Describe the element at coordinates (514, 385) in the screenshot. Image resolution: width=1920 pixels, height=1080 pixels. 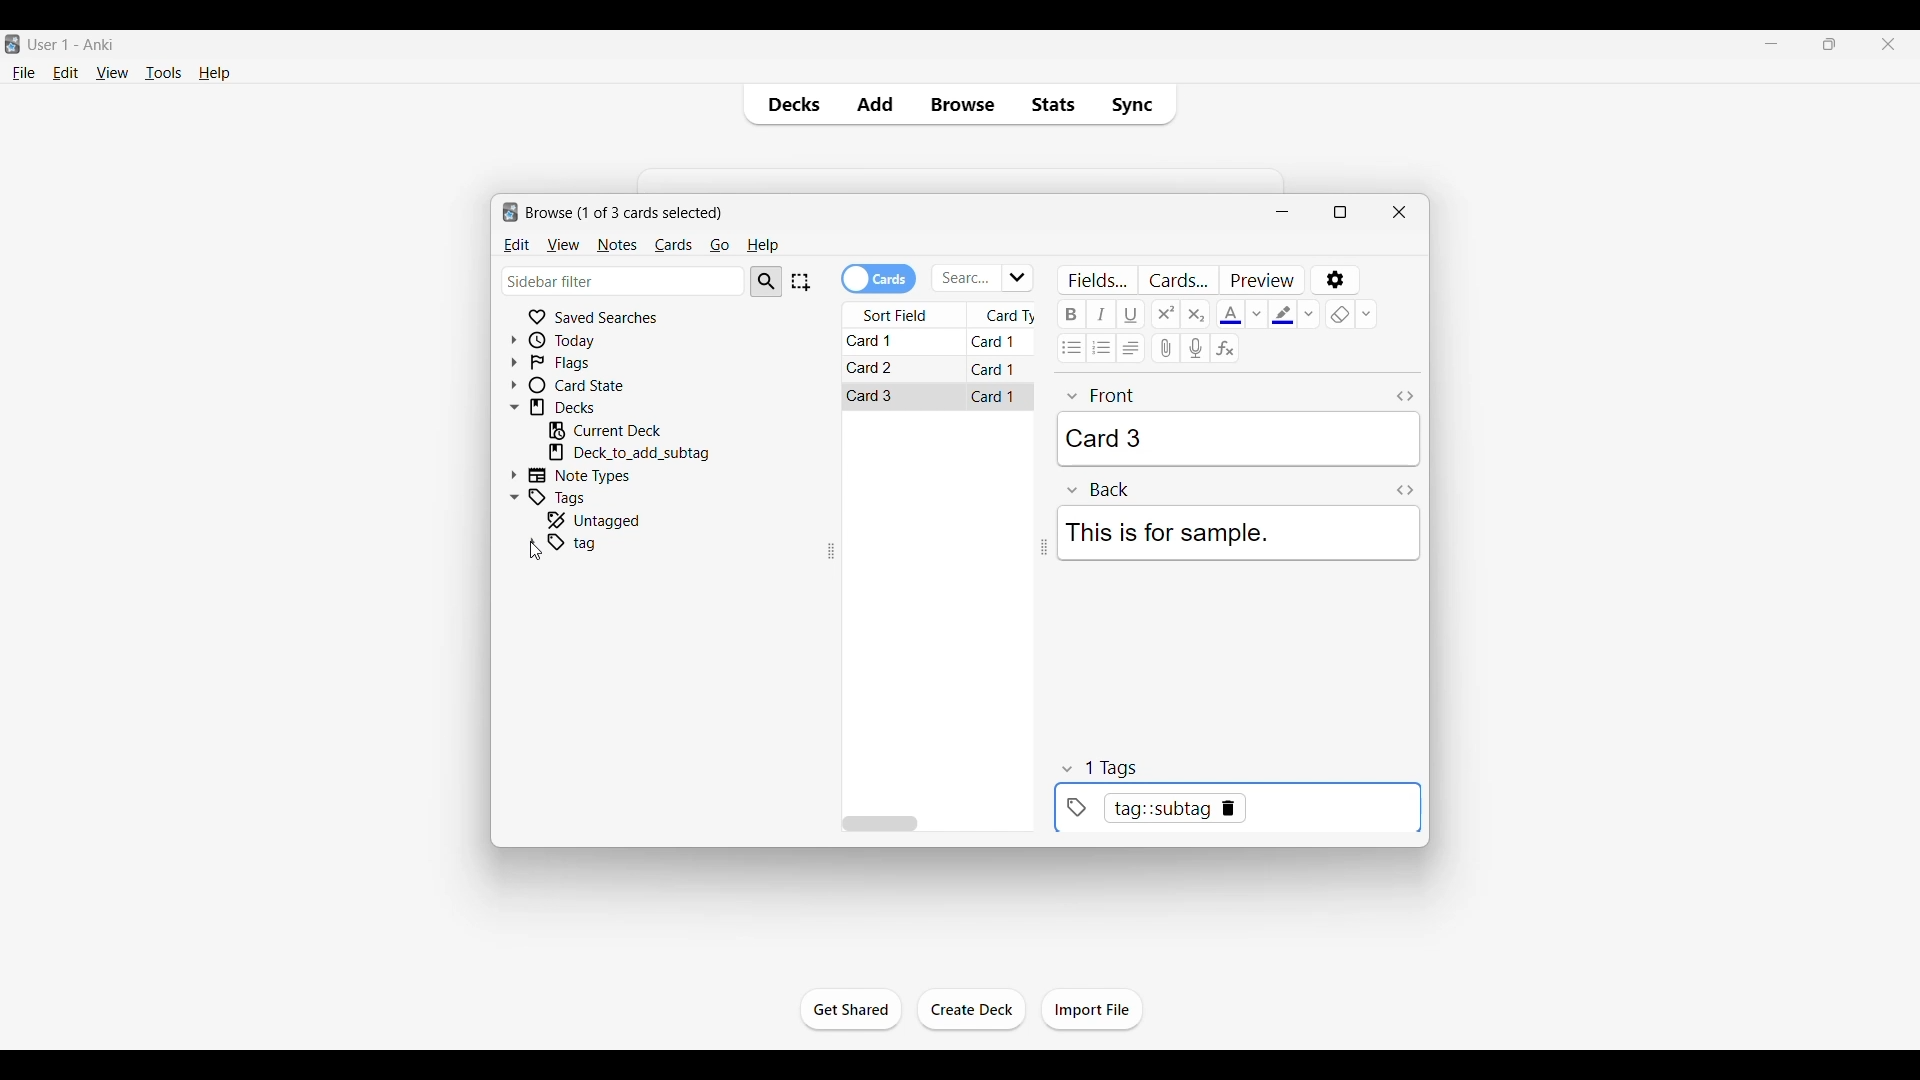
I see `Click to expand card state` at that location.